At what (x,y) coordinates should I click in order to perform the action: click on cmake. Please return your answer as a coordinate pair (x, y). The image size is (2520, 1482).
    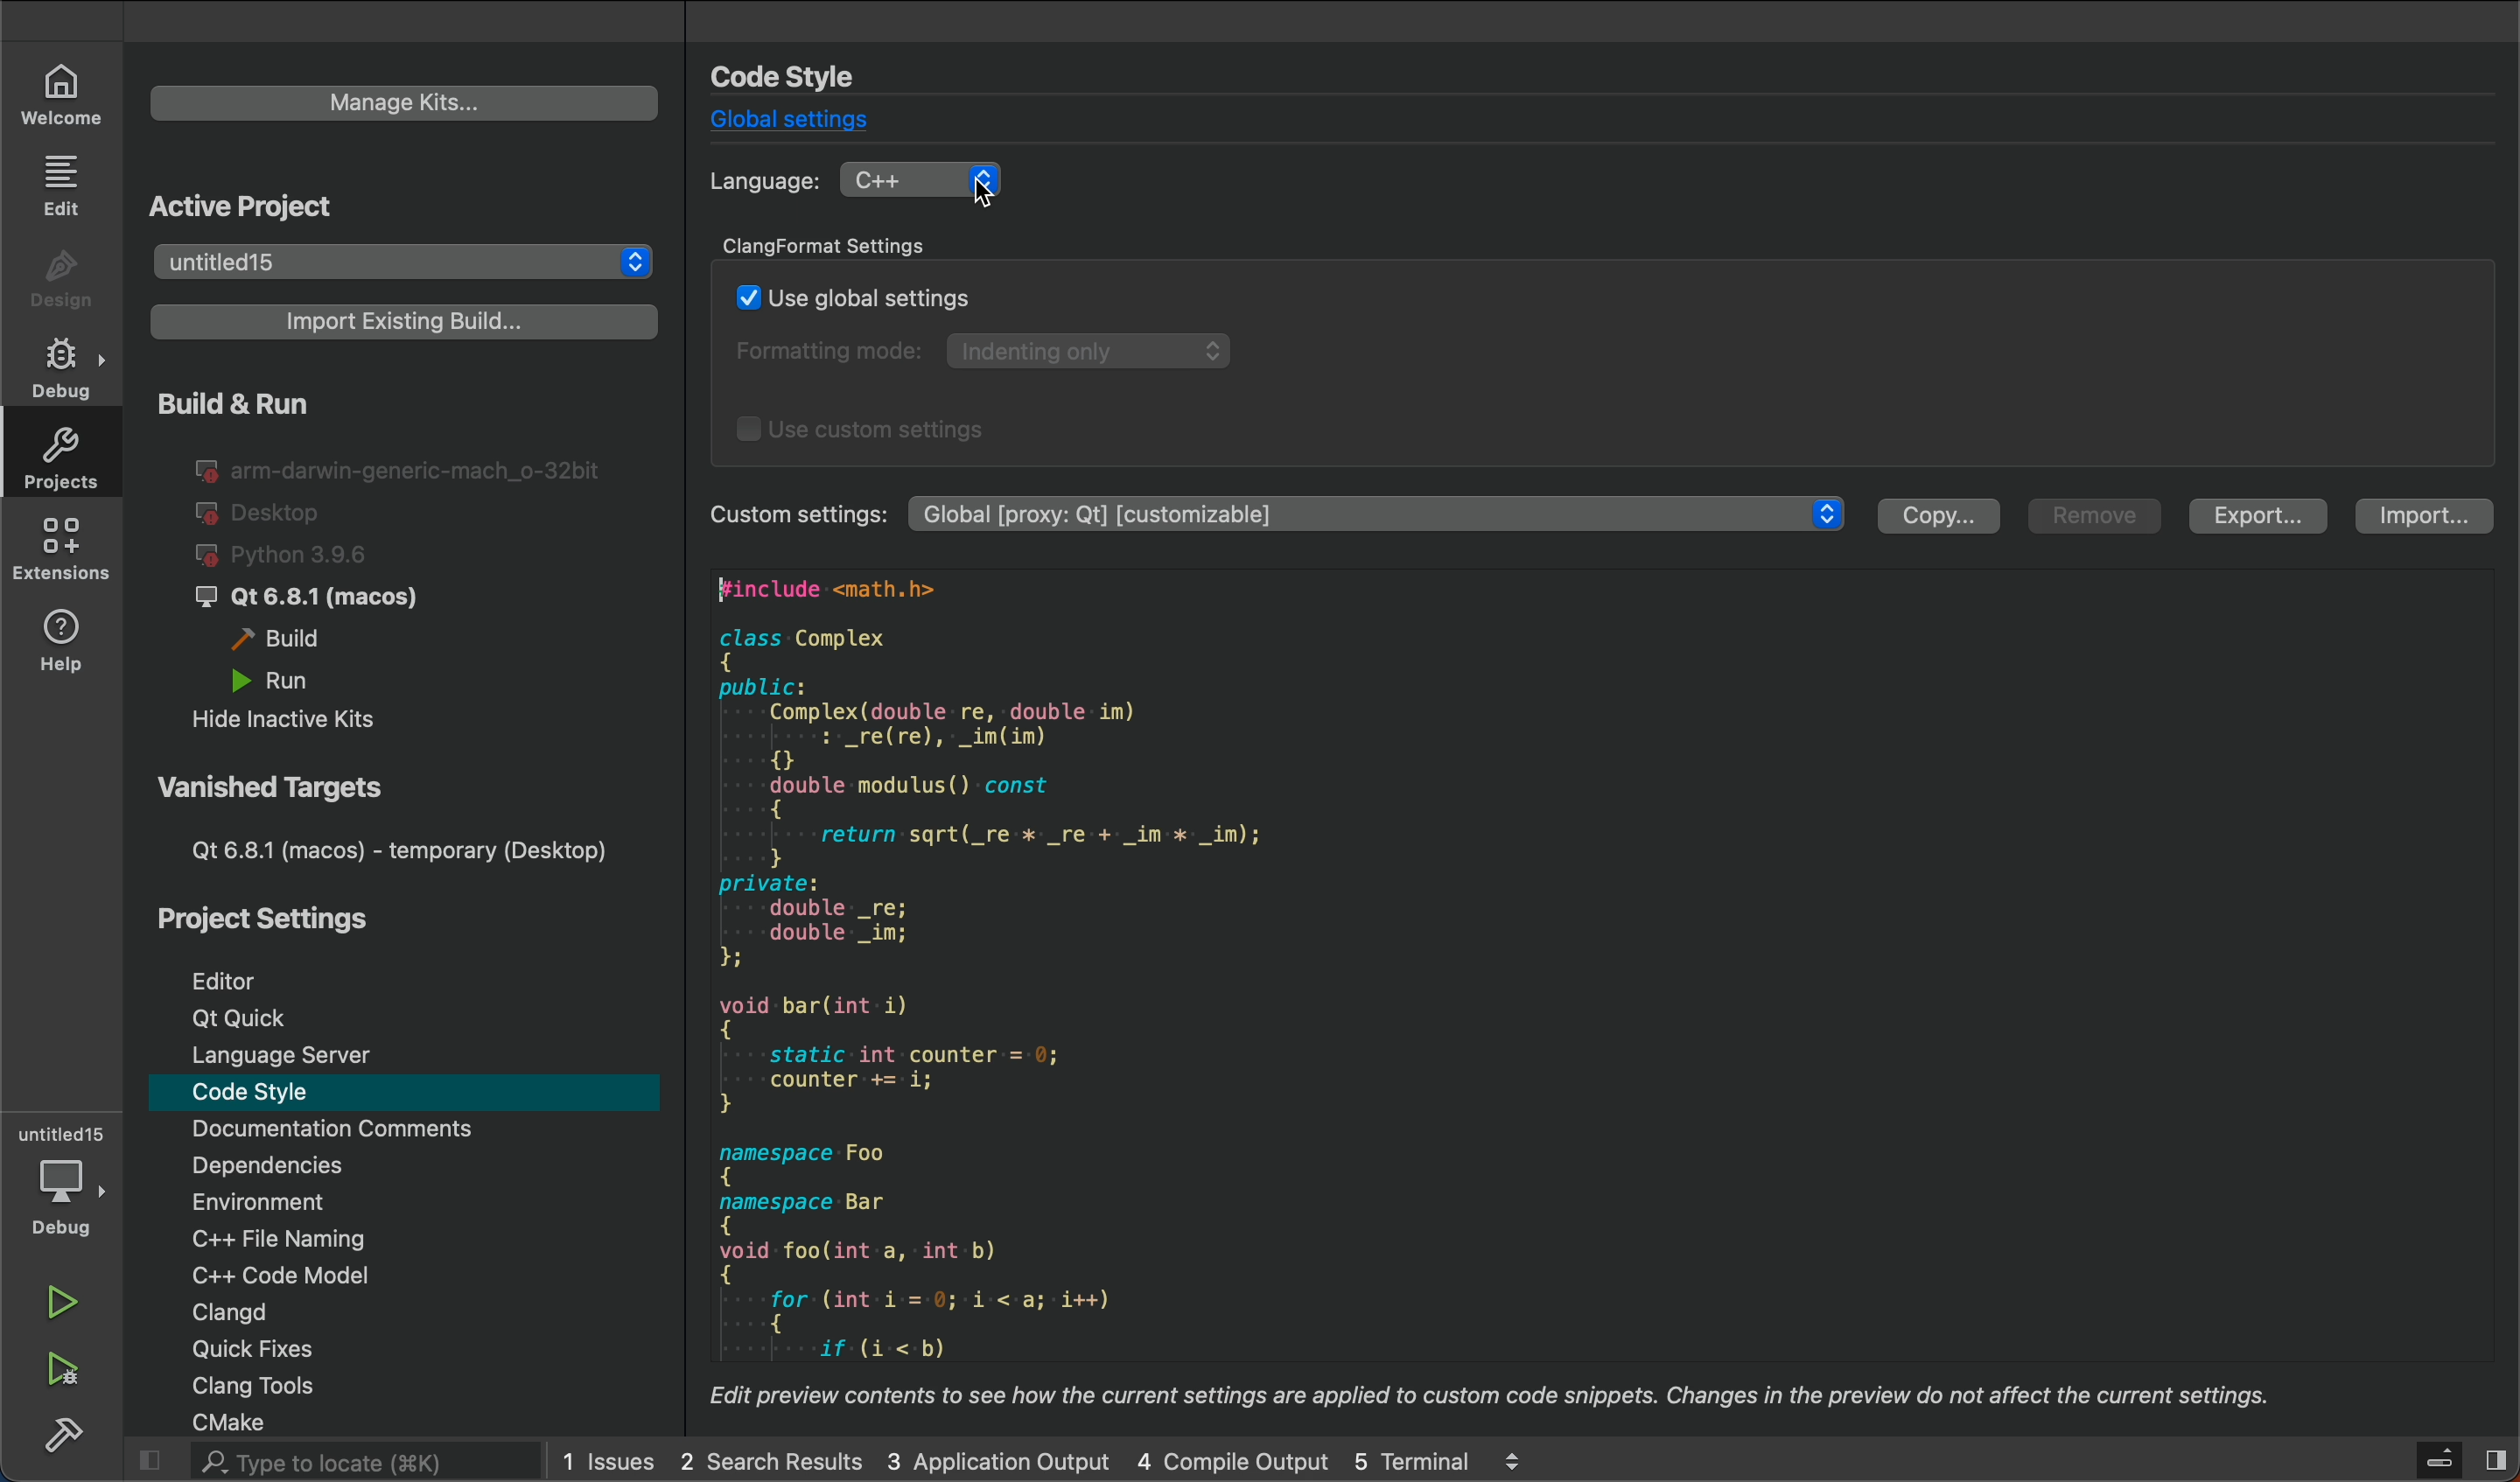
    Looking at the image, I should click on (257, 1420).